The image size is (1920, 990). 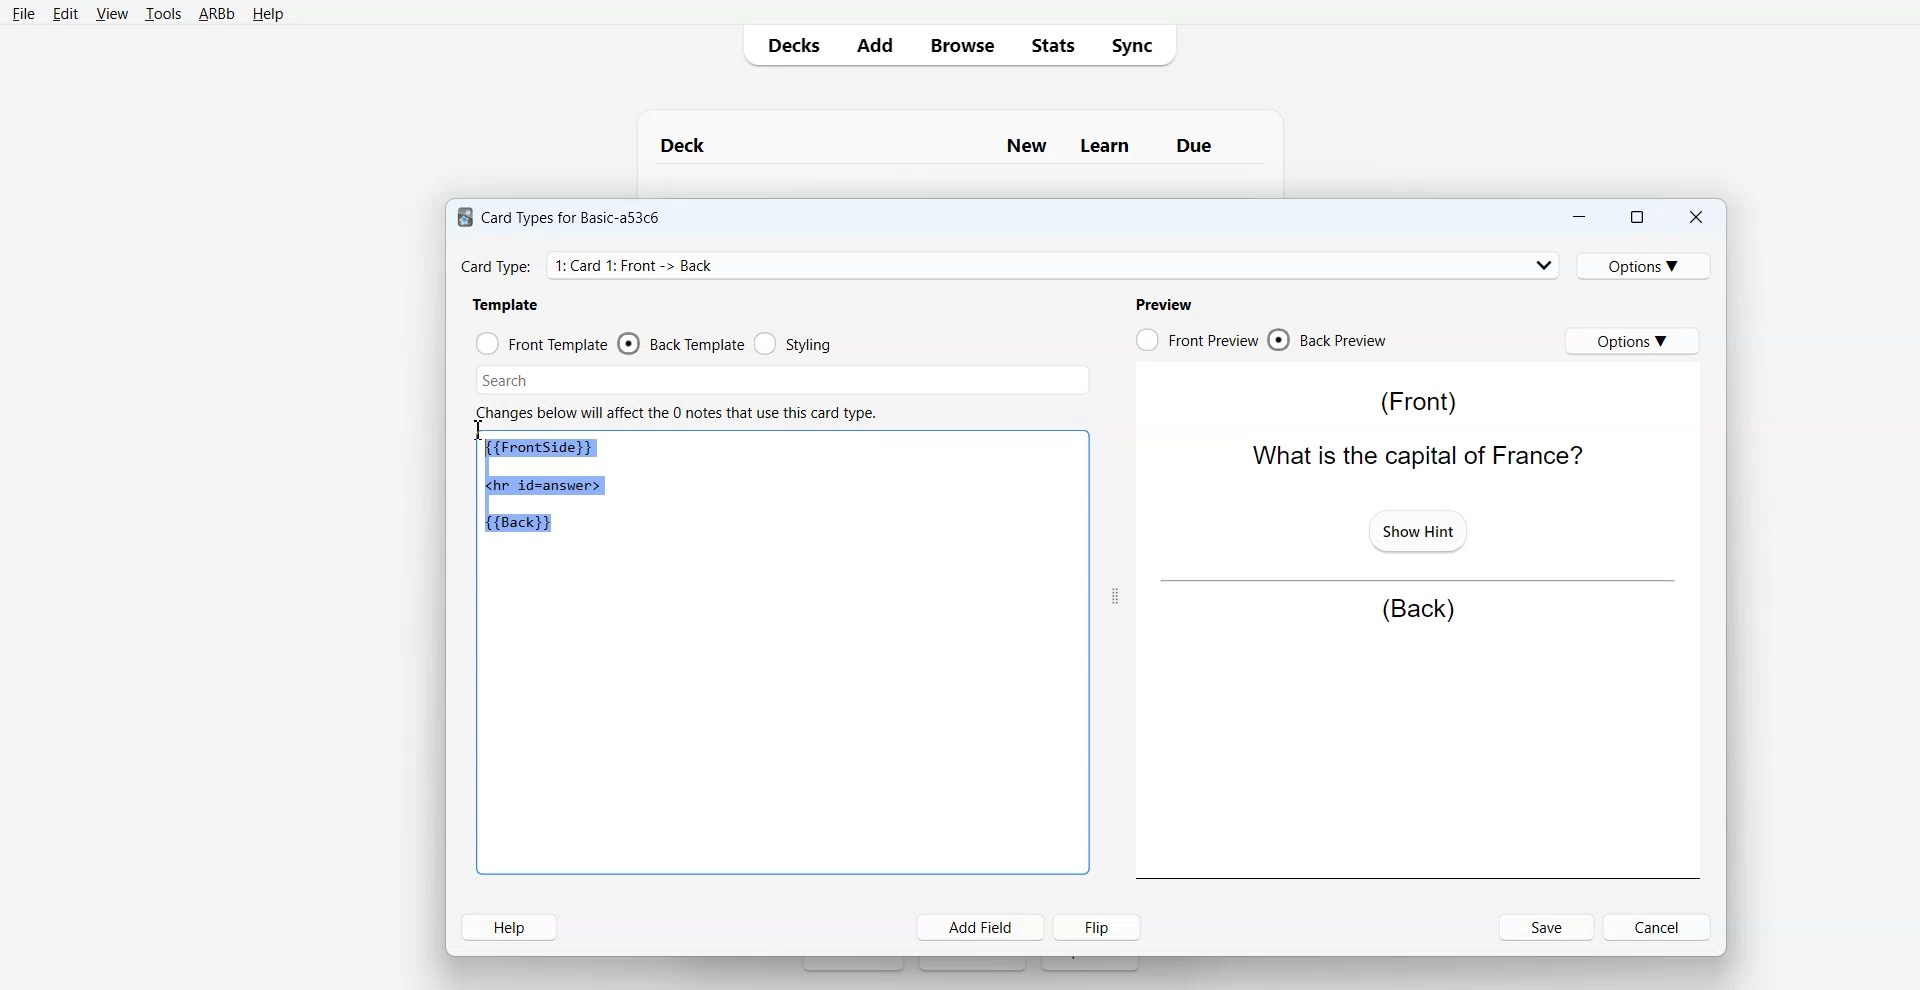 I want to click on Template, so click(x=507, y=304).